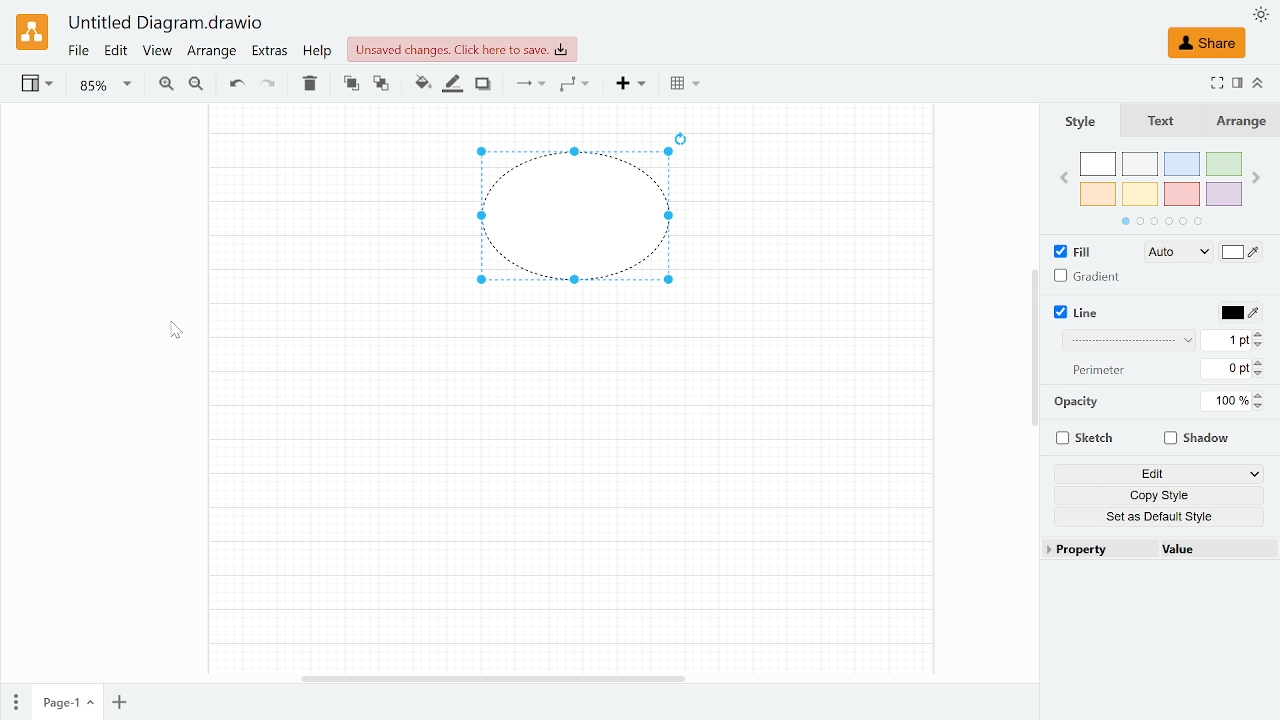  I want to click on Color pallet, so click(1162, 188).